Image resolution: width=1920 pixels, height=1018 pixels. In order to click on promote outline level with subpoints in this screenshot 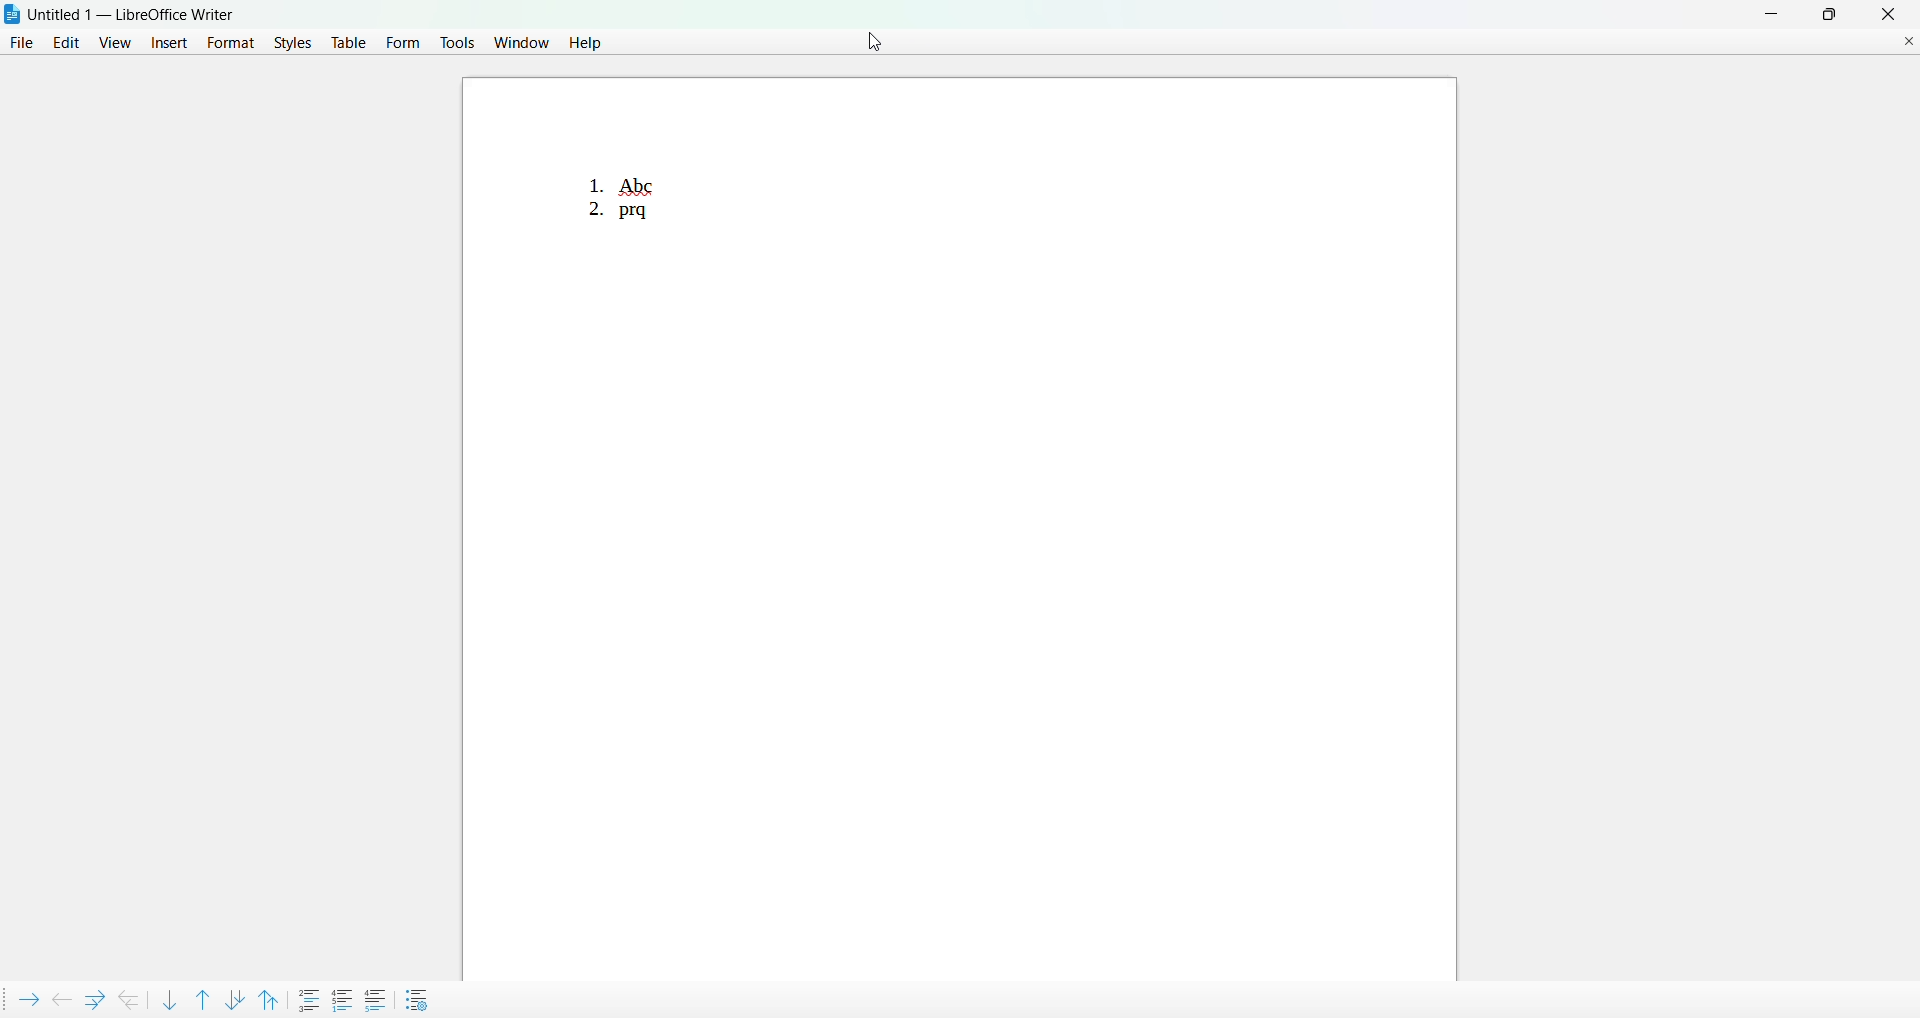, I will do `click(130, 998)`.